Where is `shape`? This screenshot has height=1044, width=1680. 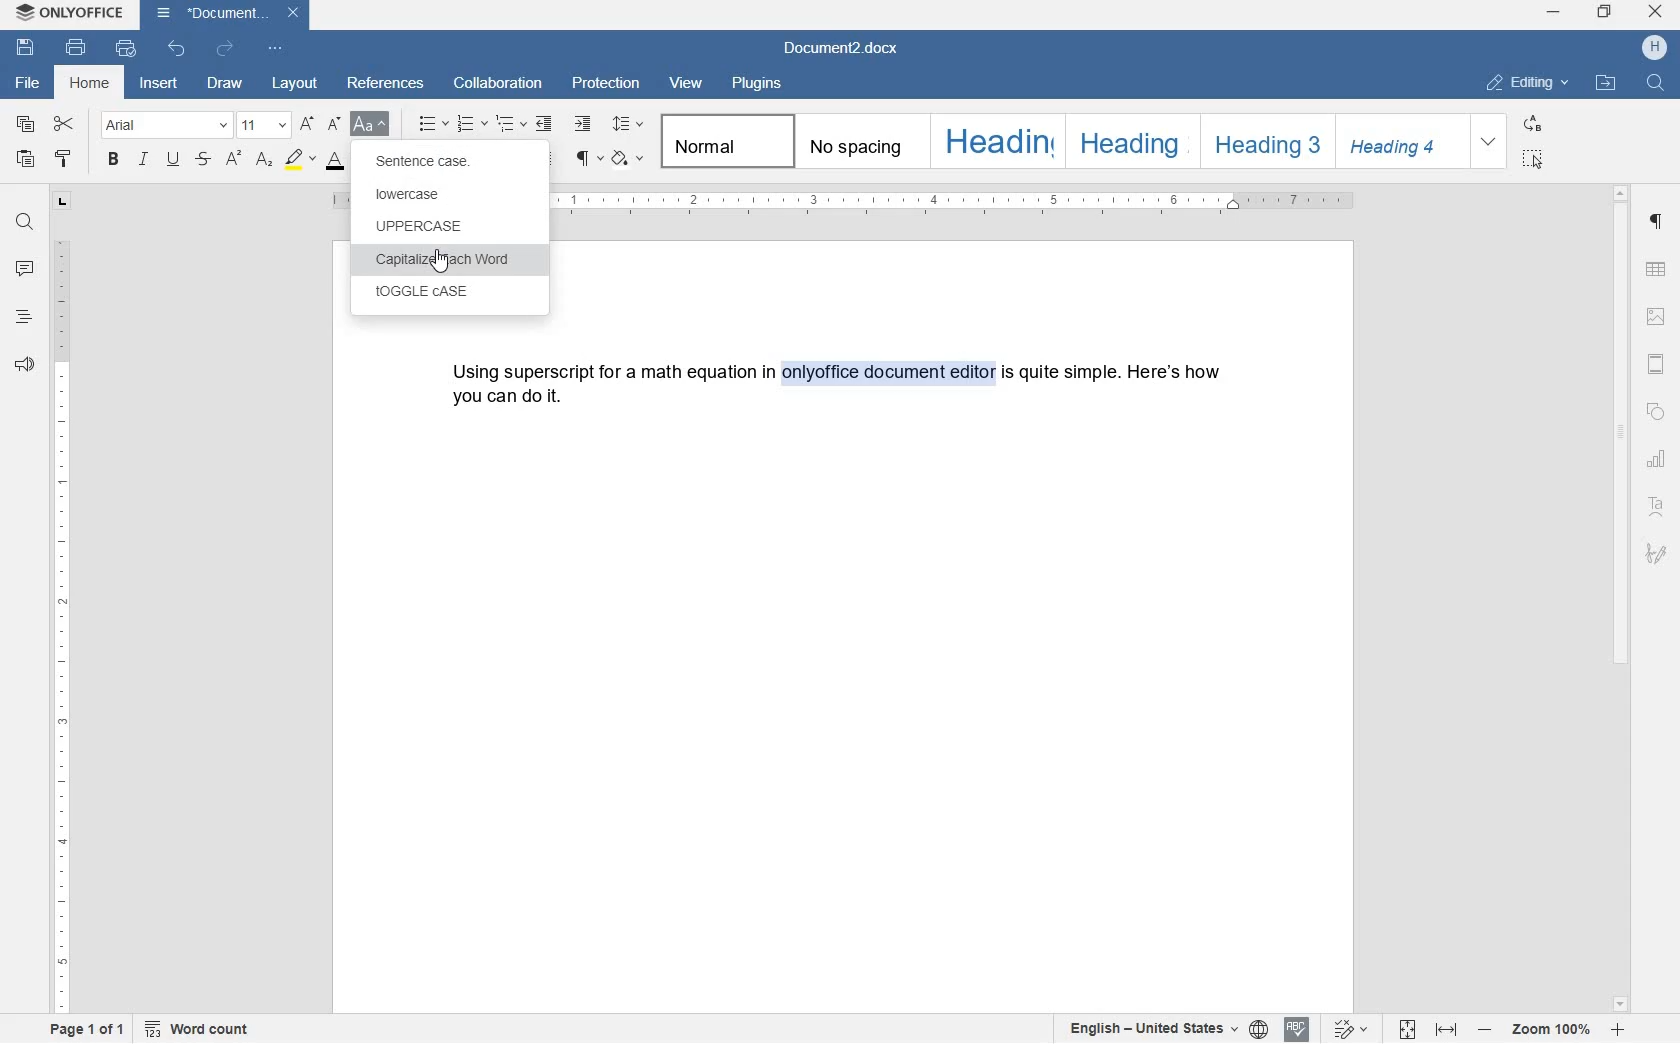
shape is located at coordinates (1655, 414).